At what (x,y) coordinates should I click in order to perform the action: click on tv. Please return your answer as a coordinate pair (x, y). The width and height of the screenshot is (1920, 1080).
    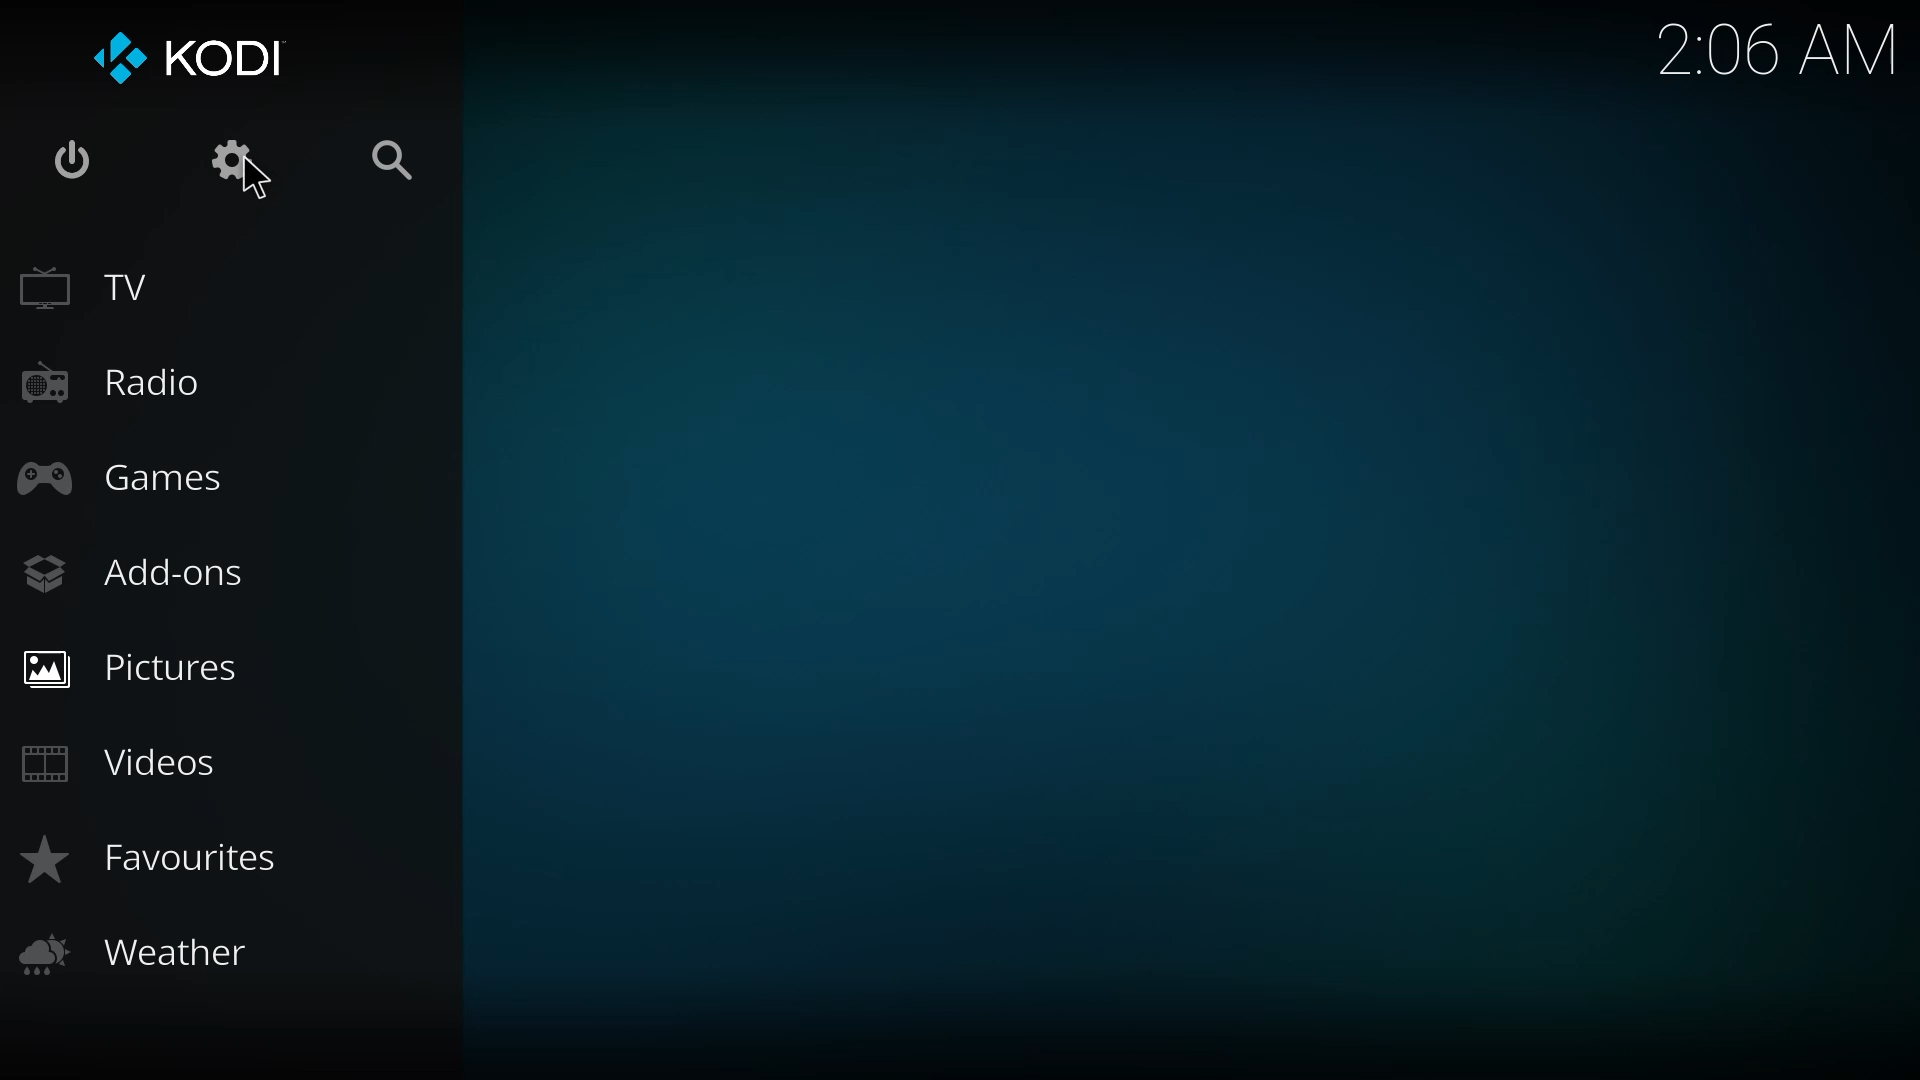
    Looking at the image, I should click on (92, 284).